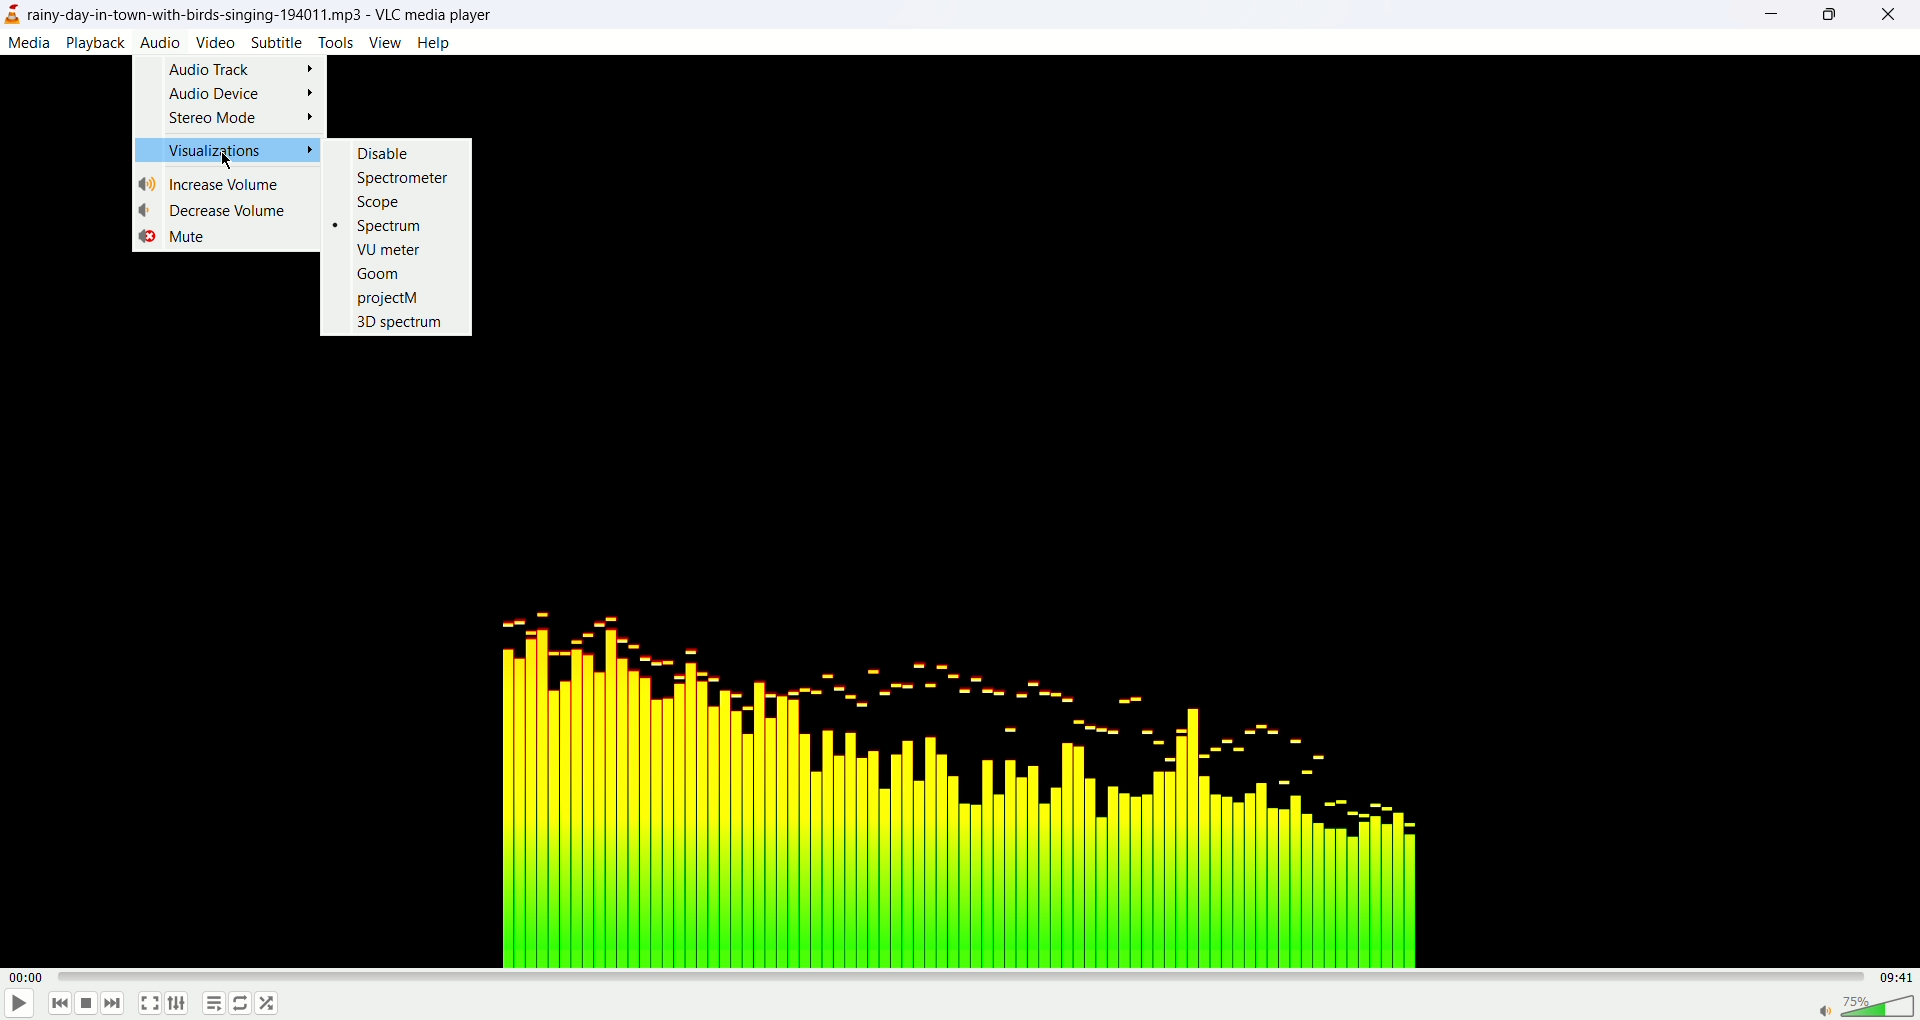 This screenshot has height=1020, width=1920. What do you see at coordinates (241, 1003) in the screenshot?
I see `loop` at bounding box center [241, 1003].